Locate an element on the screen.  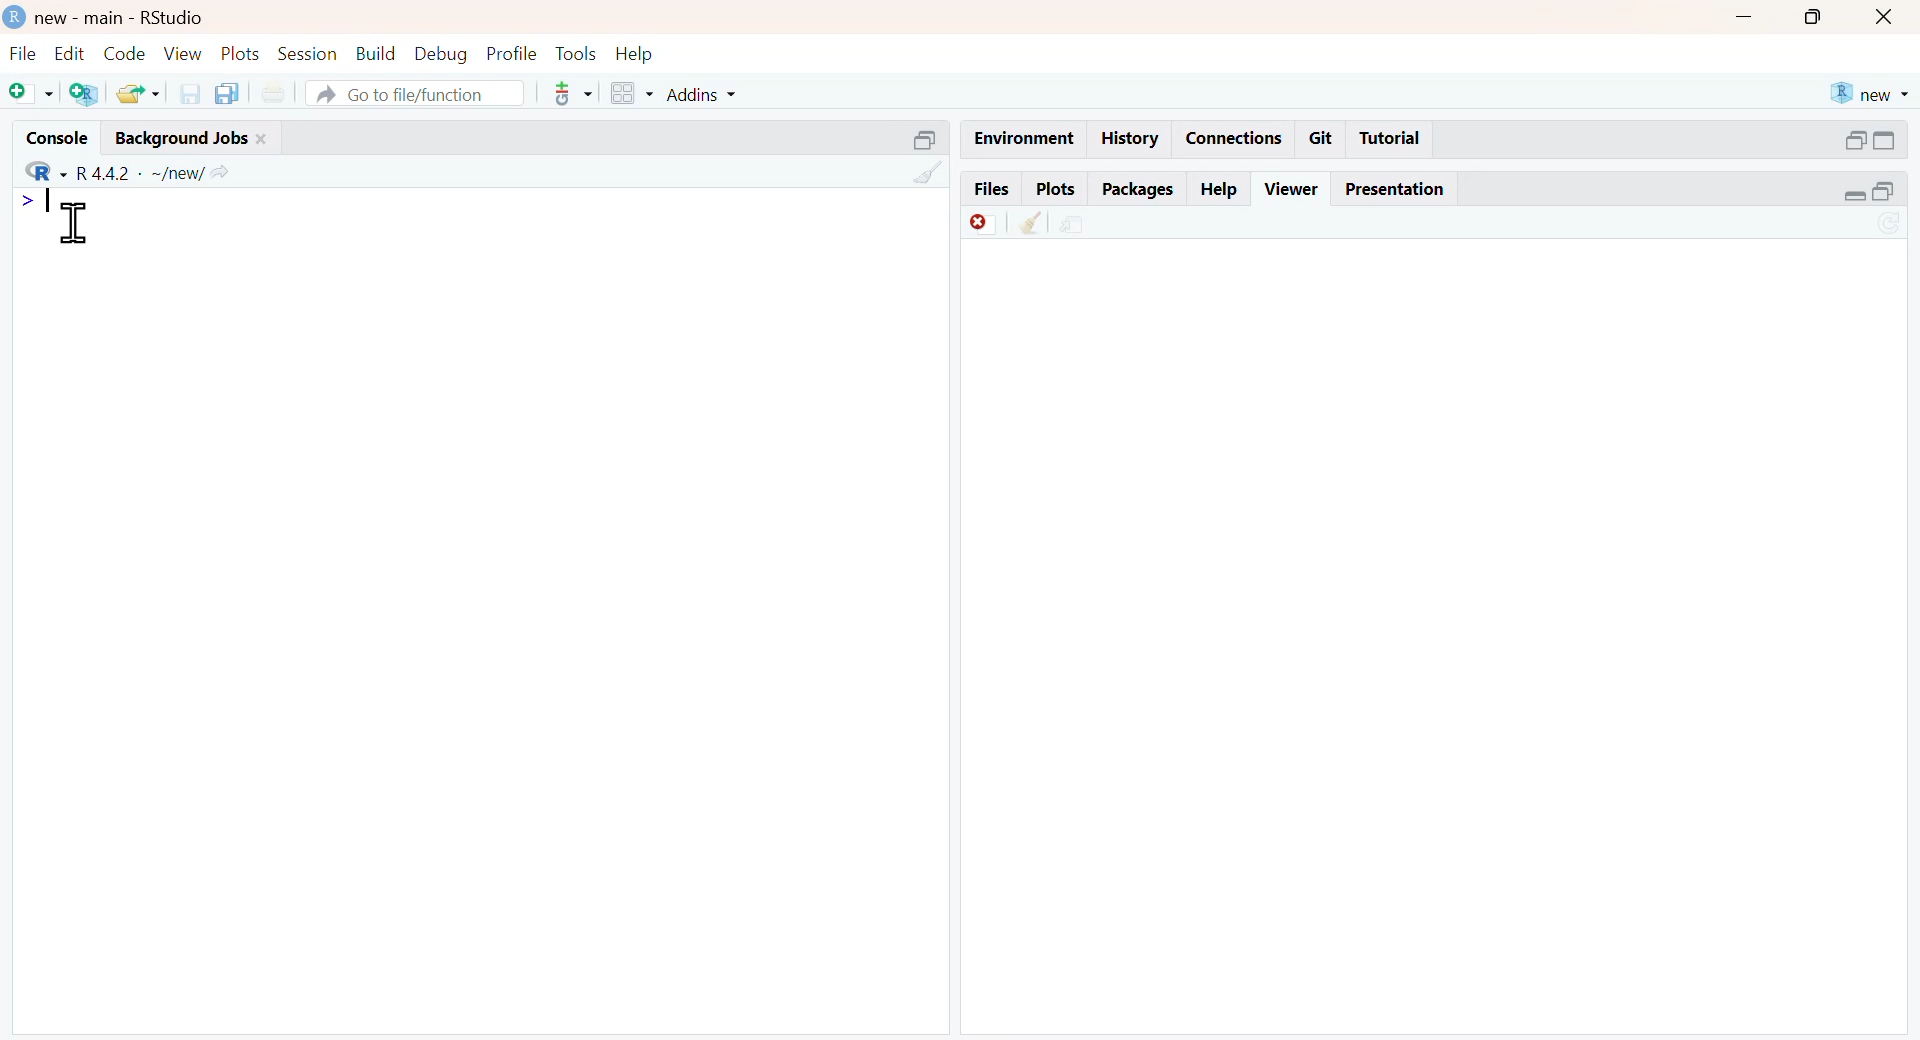
build is located at coordinates (377, 53).